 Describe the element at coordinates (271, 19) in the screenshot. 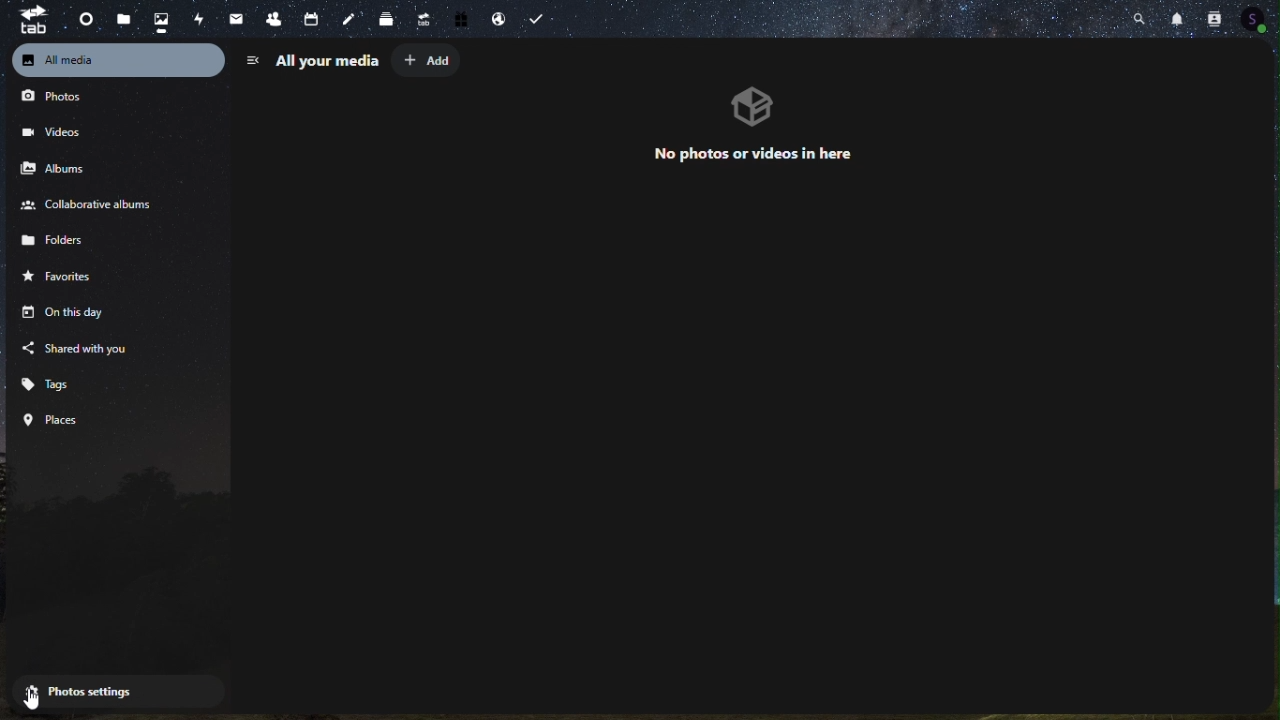

I see `contacts` at that location.